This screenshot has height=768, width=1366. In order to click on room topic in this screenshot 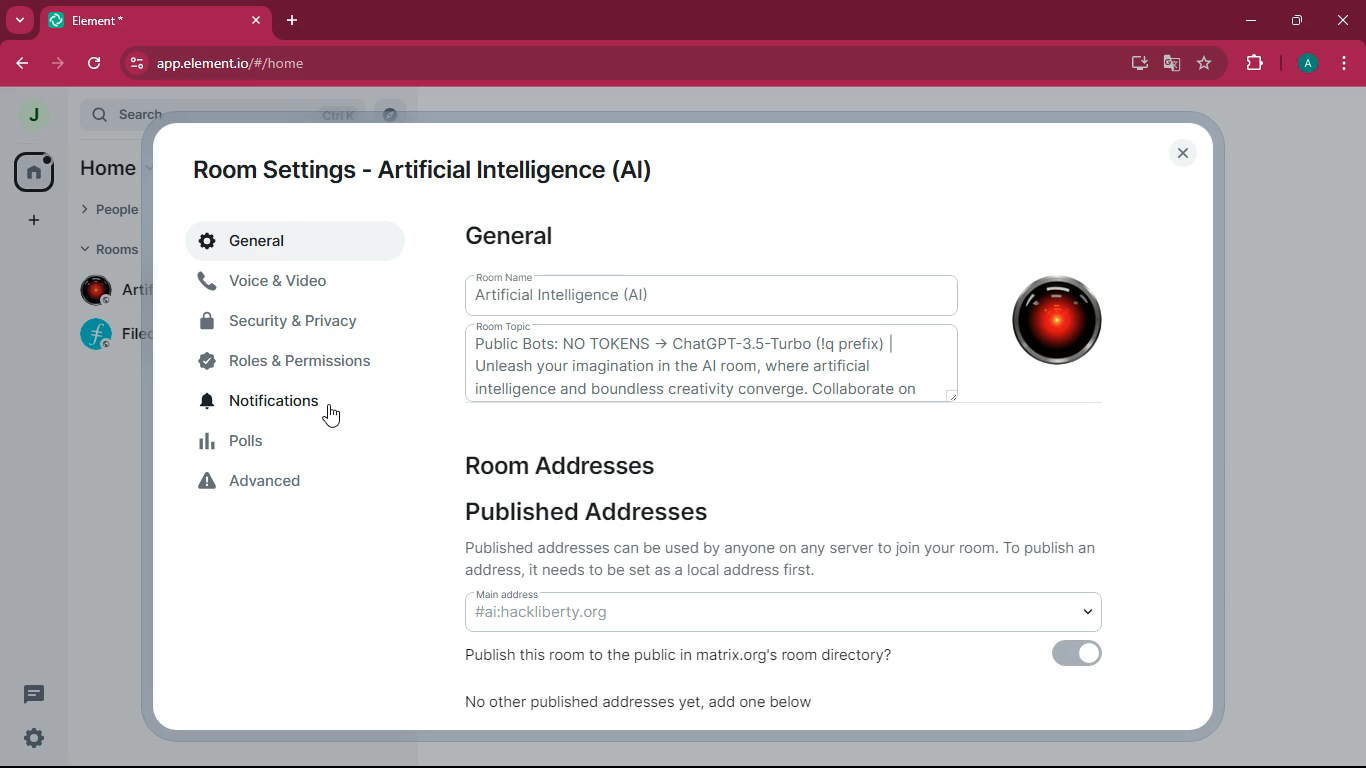, I will do `click(709, 364)`.